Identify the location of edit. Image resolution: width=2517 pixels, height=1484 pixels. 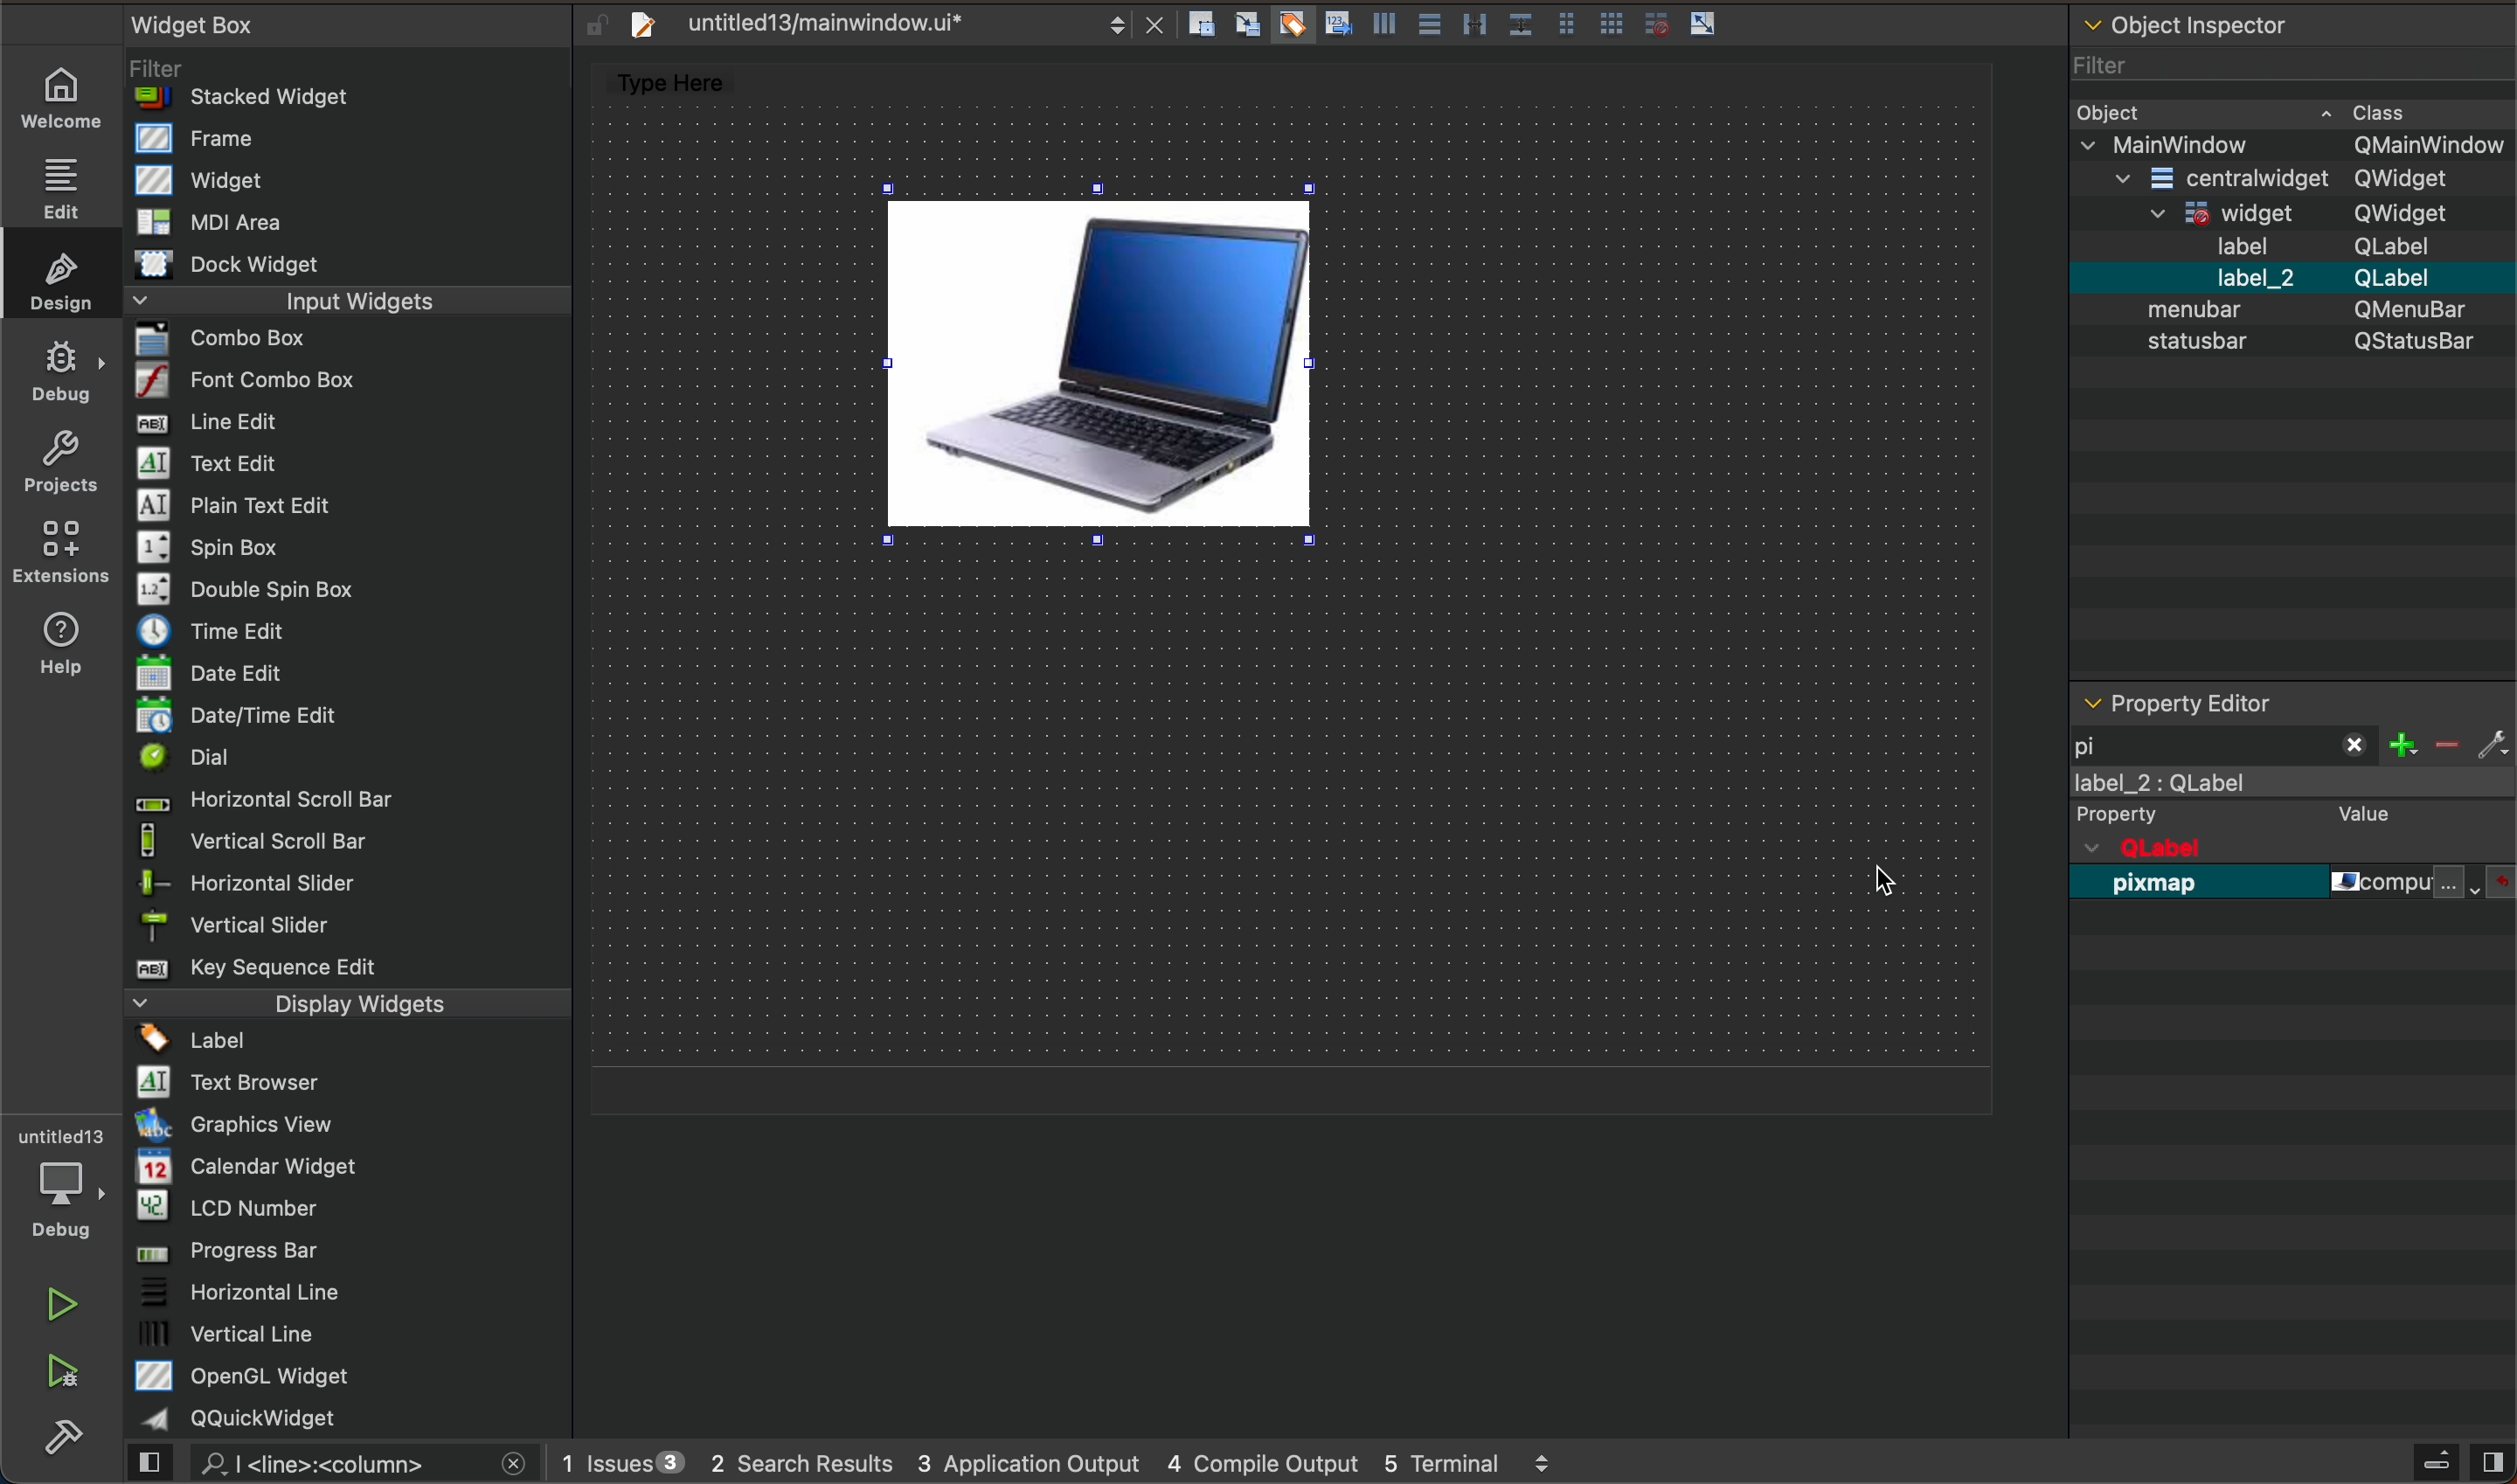
(56, 184).